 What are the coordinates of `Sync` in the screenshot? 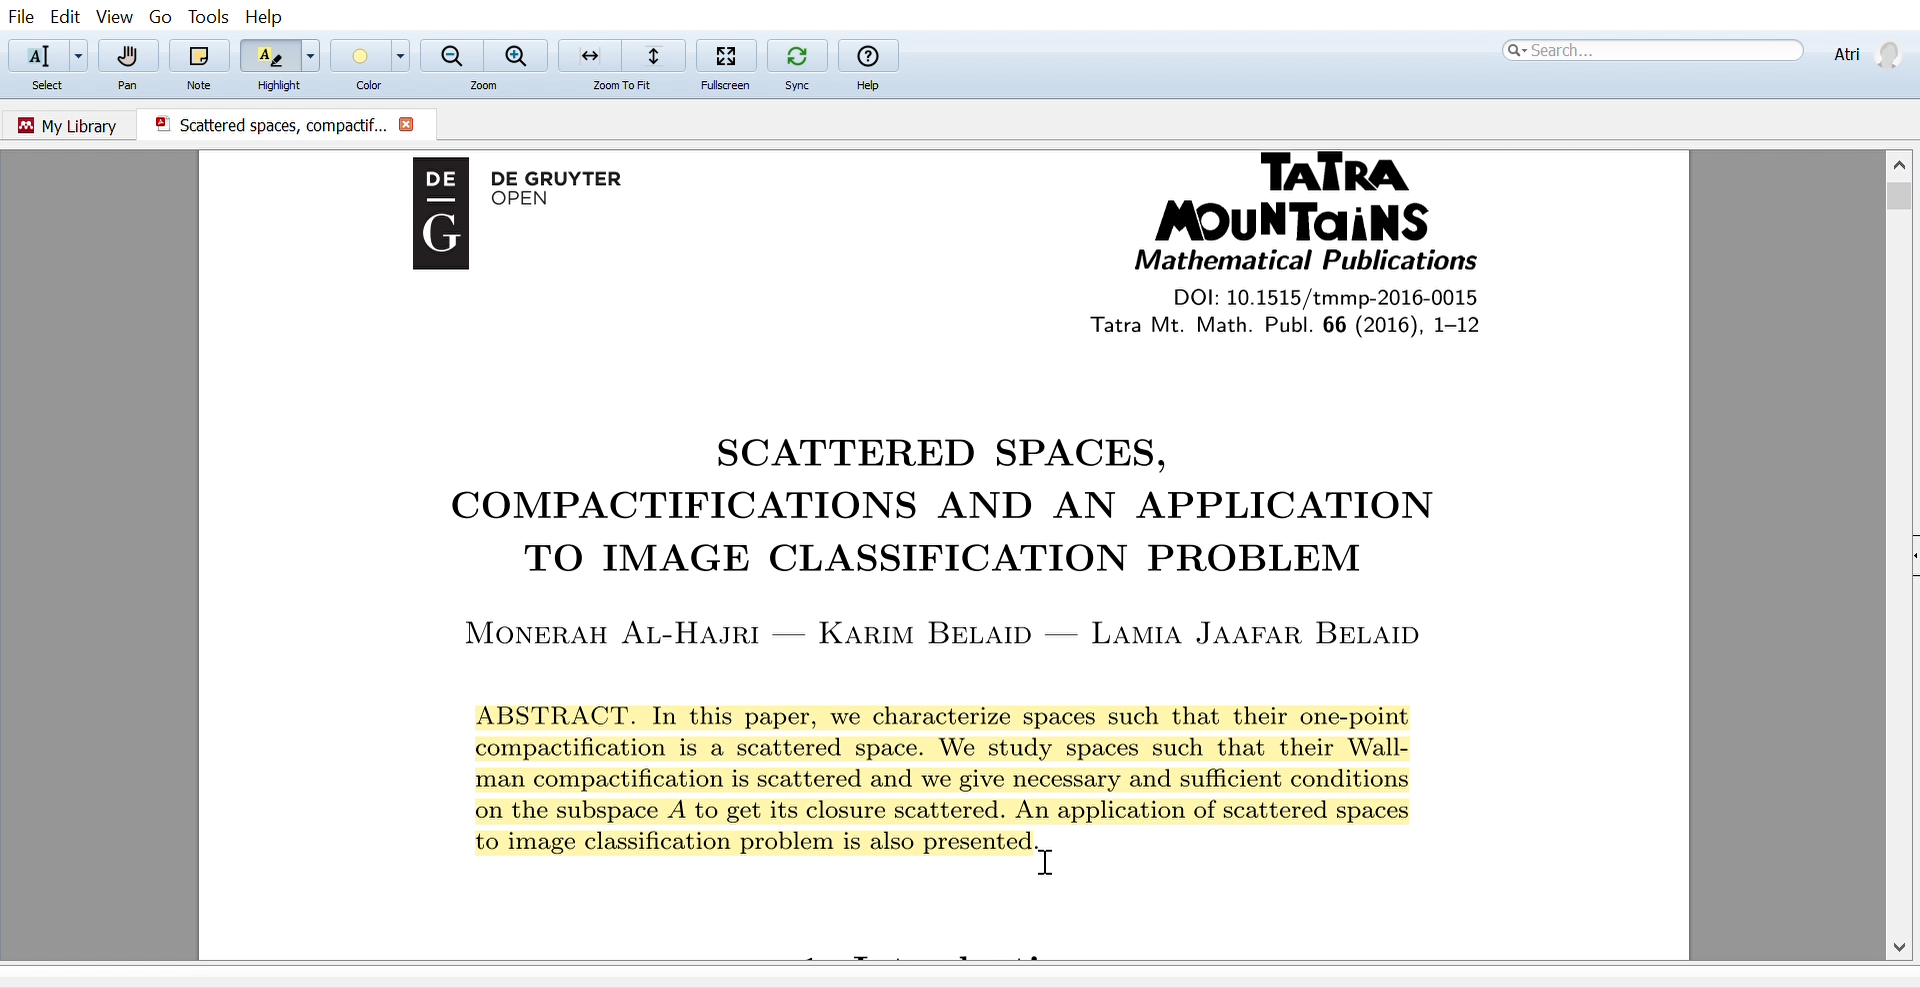 It's located at (797, 85).